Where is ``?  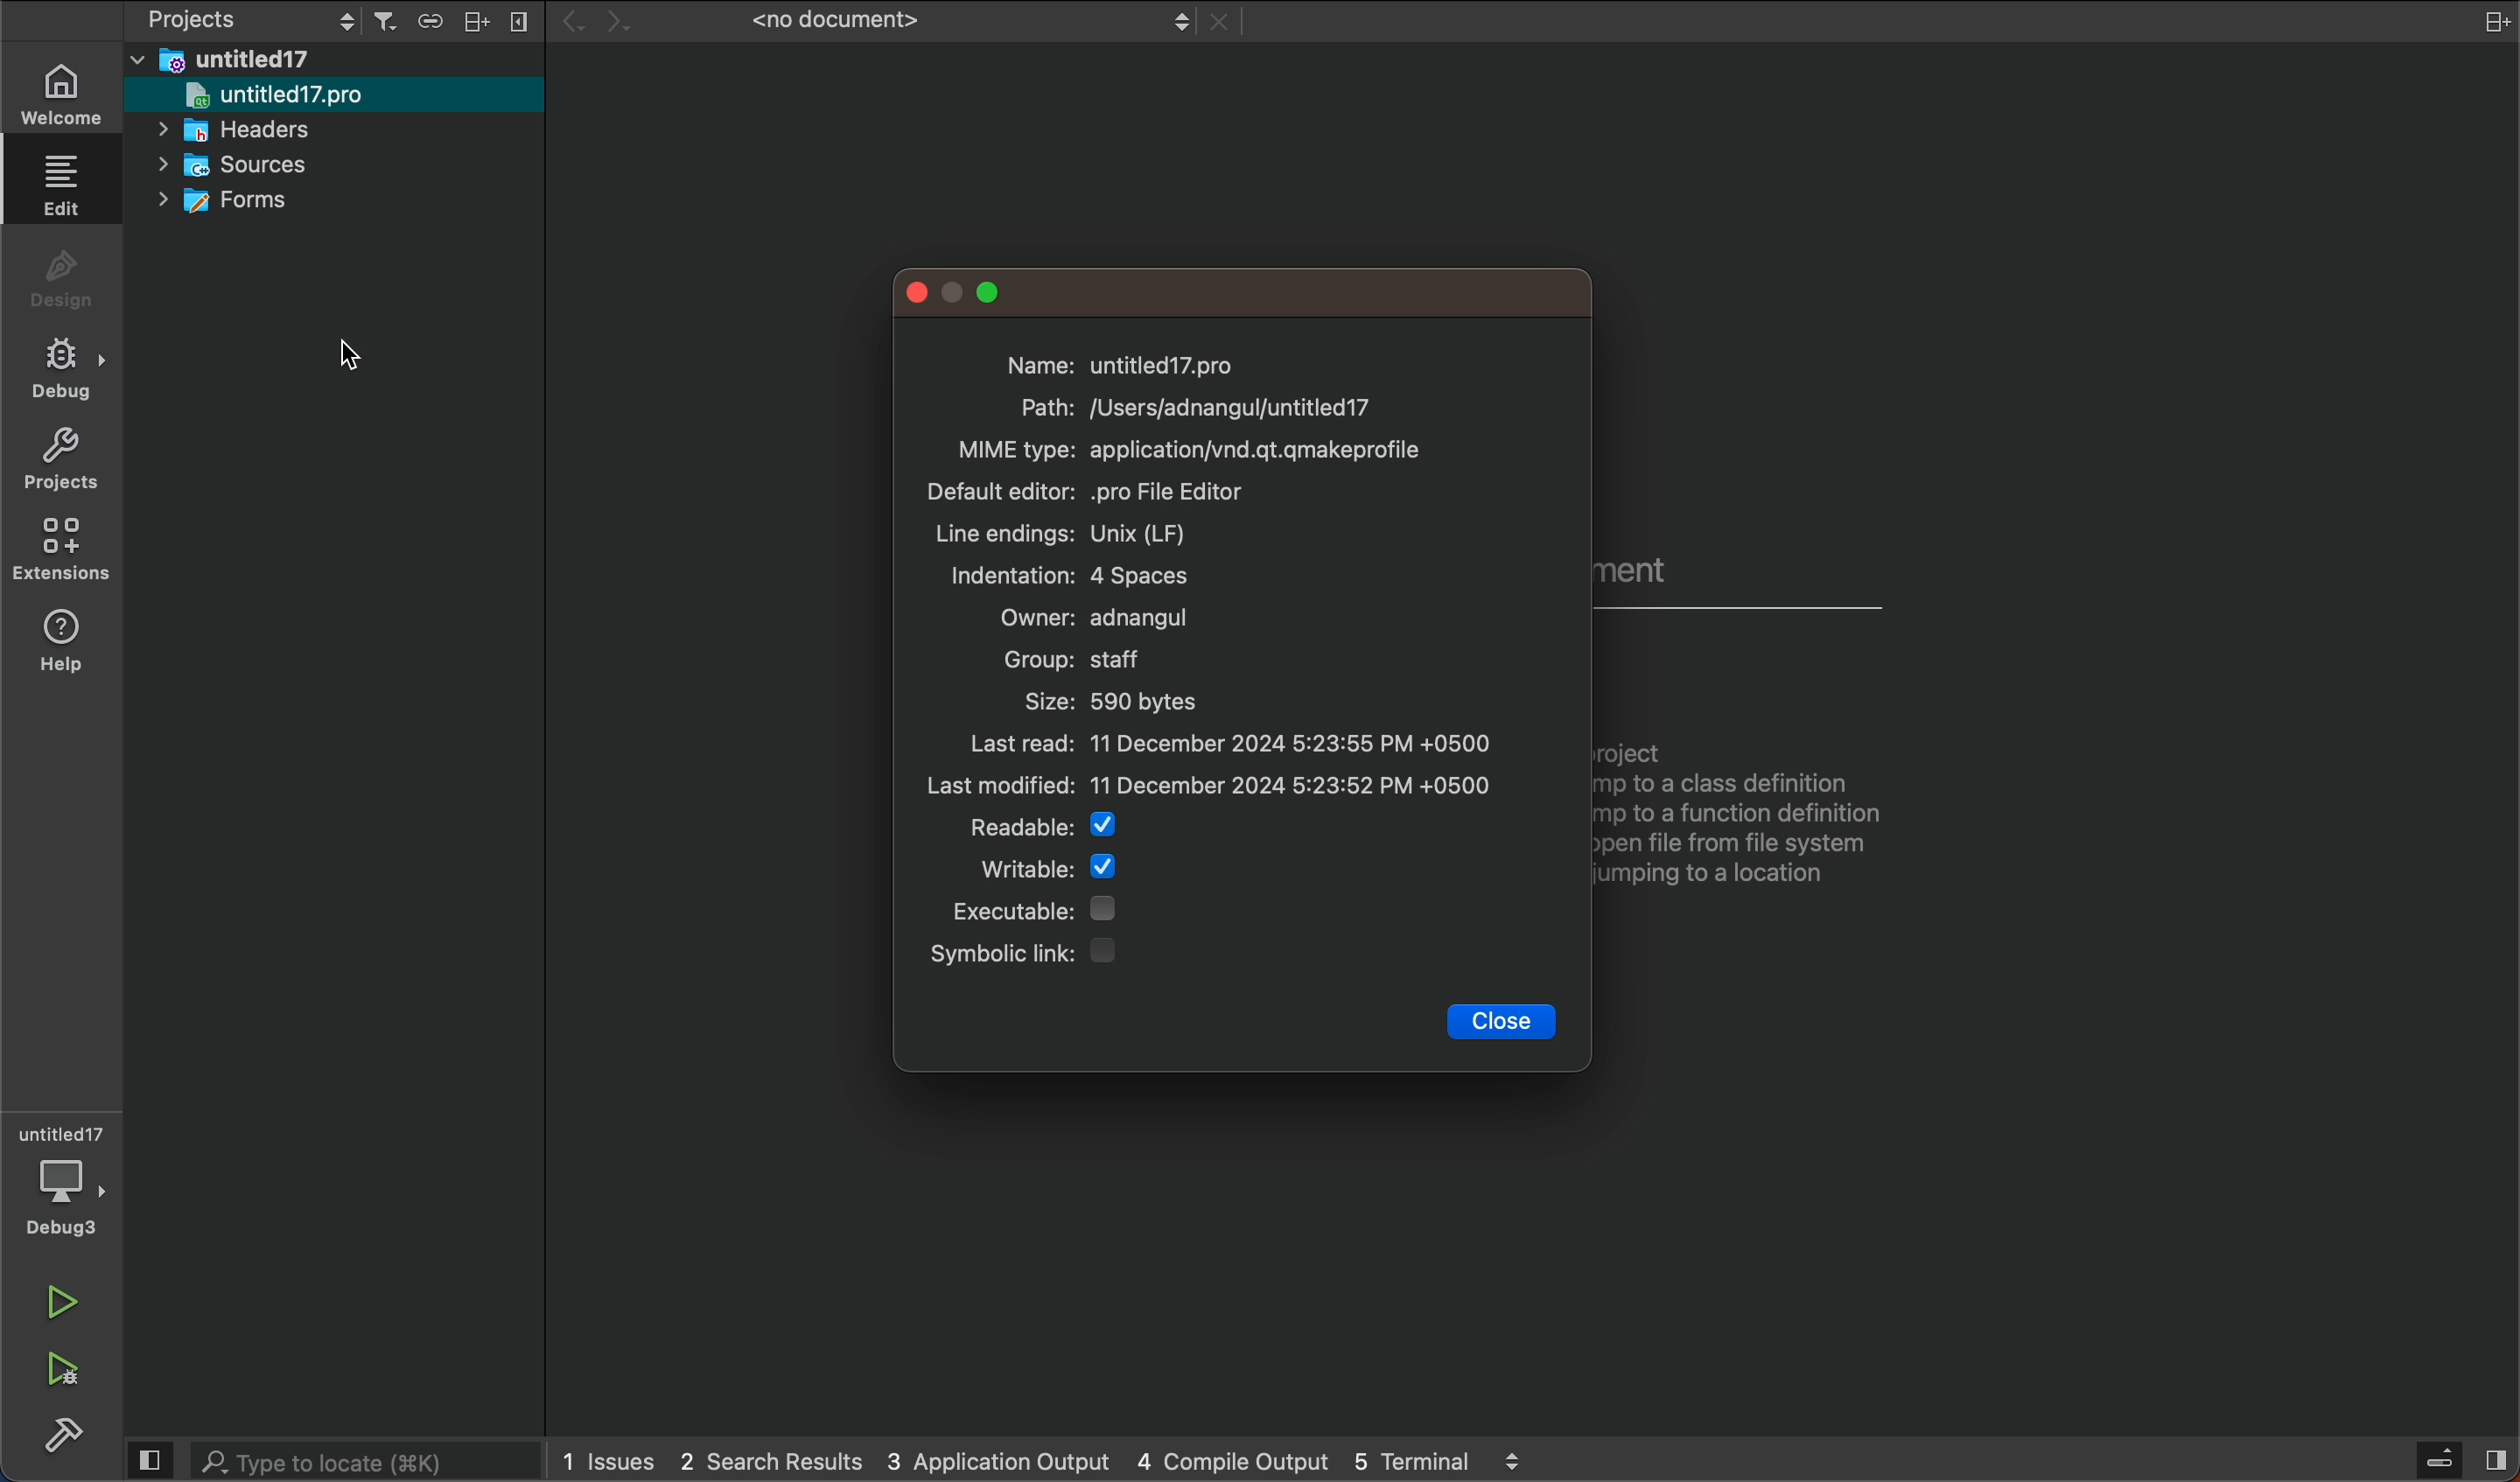
 is located at coordinates (474, 21).